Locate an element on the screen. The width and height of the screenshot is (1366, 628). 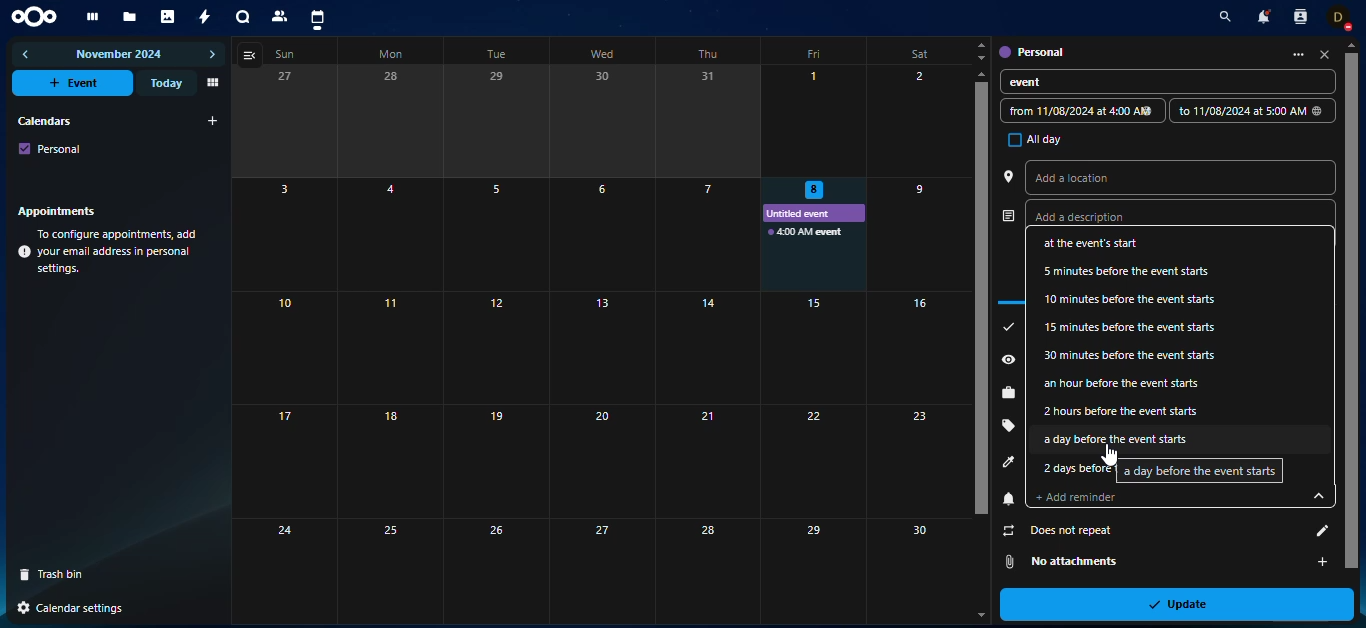
profile is located at coordinates (1008, 463).